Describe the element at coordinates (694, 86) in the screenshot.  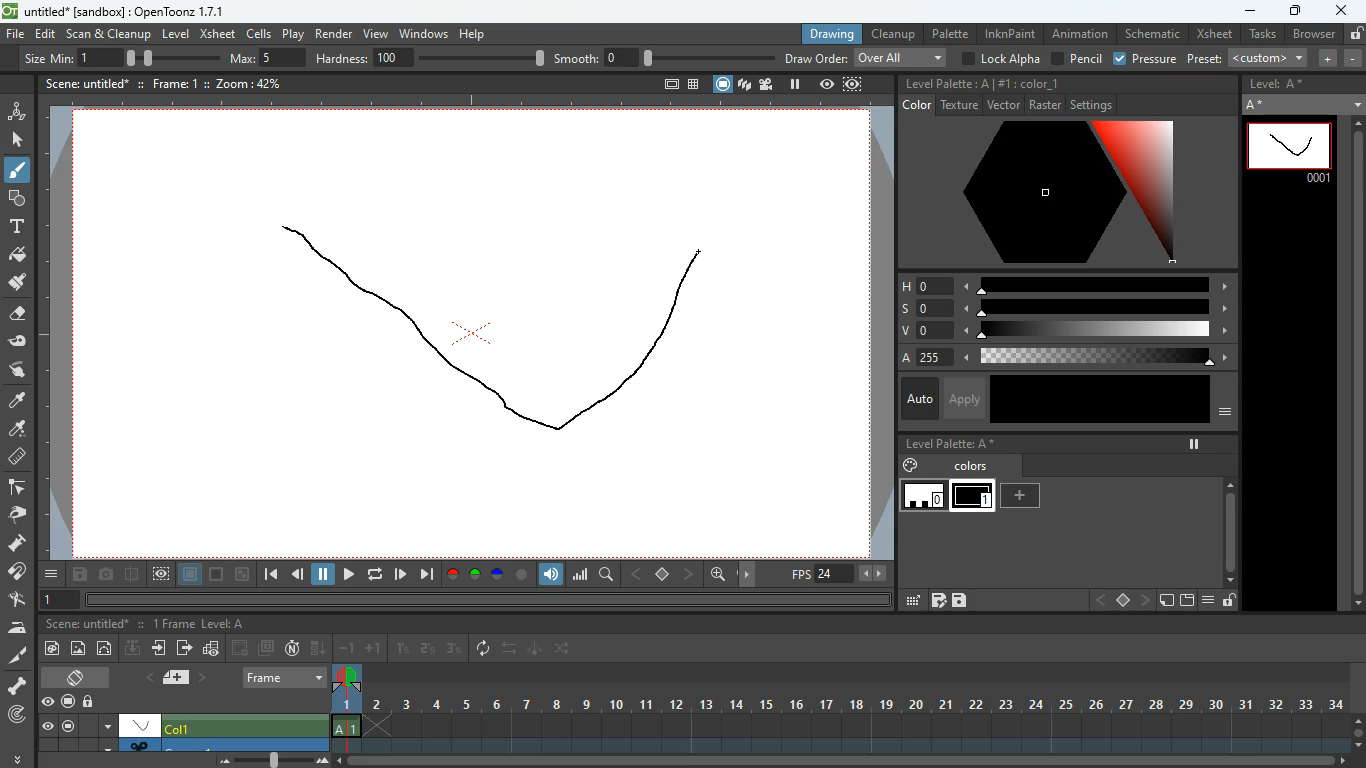
I see `table` at that location.